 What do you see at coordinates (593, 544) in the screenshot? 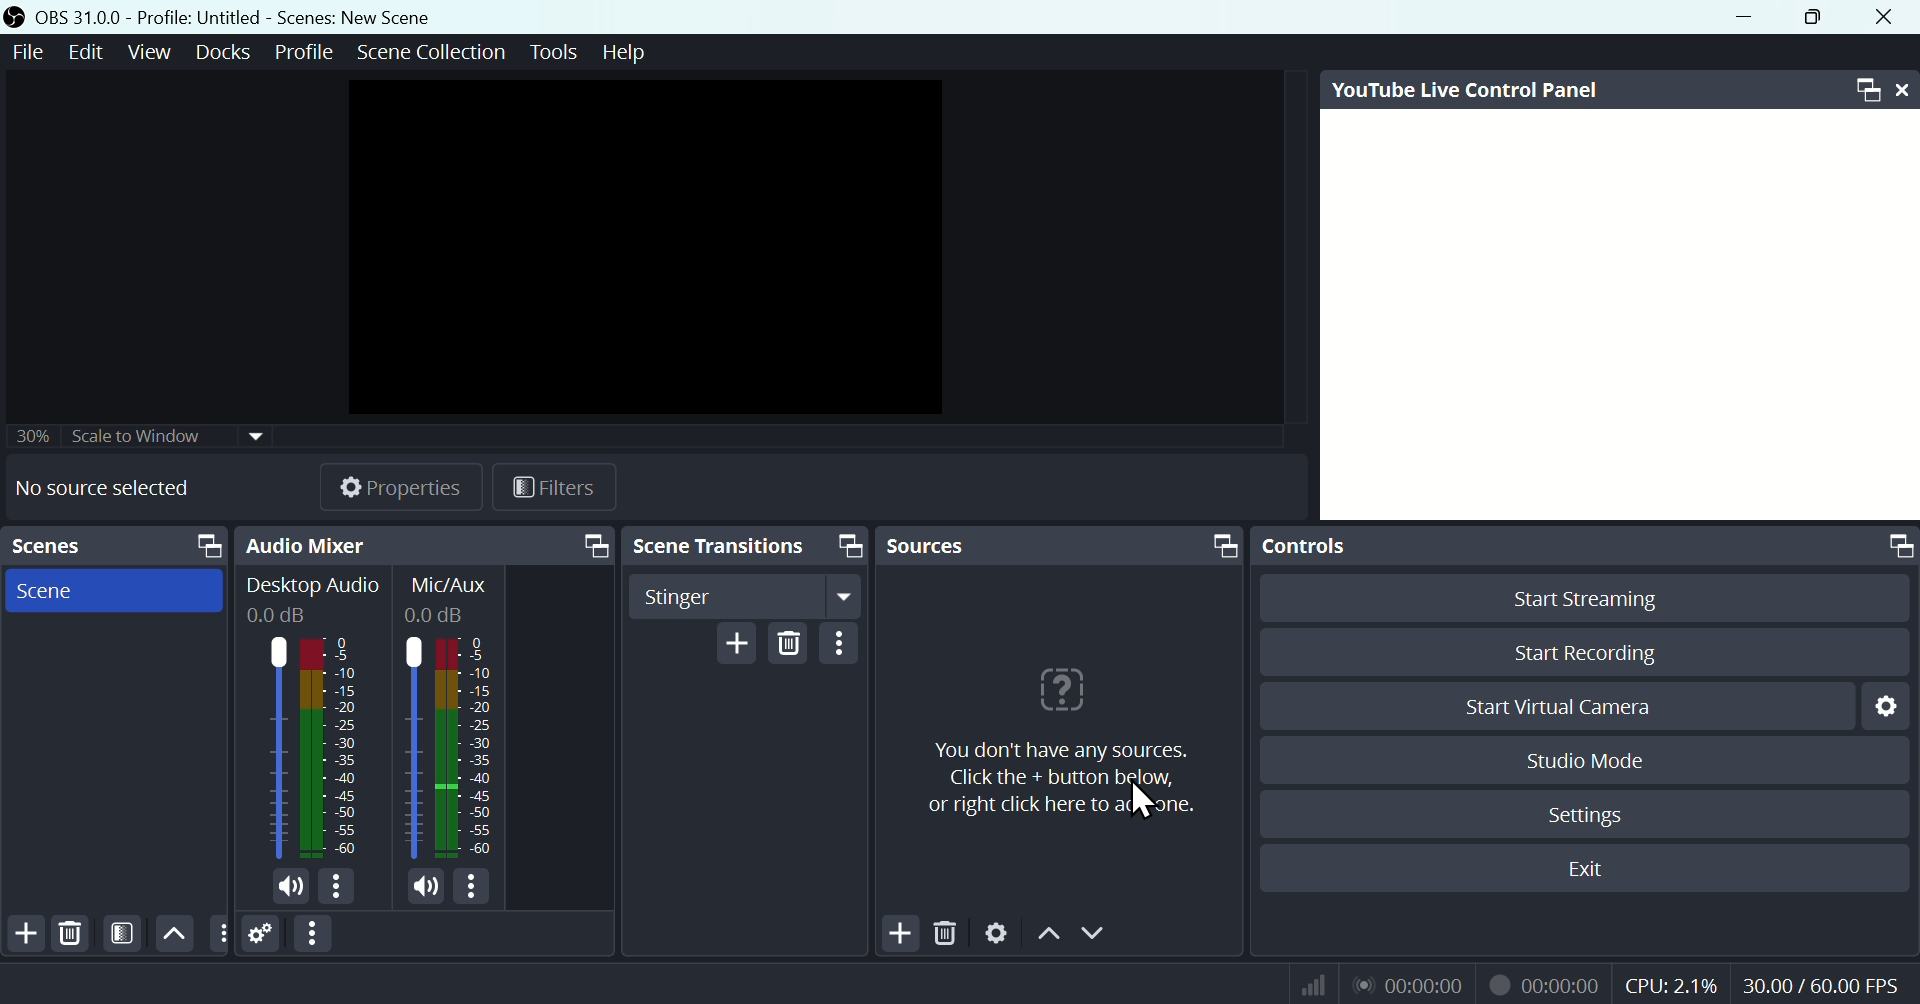
I see `screen resize` at bounding box center [593, 544].